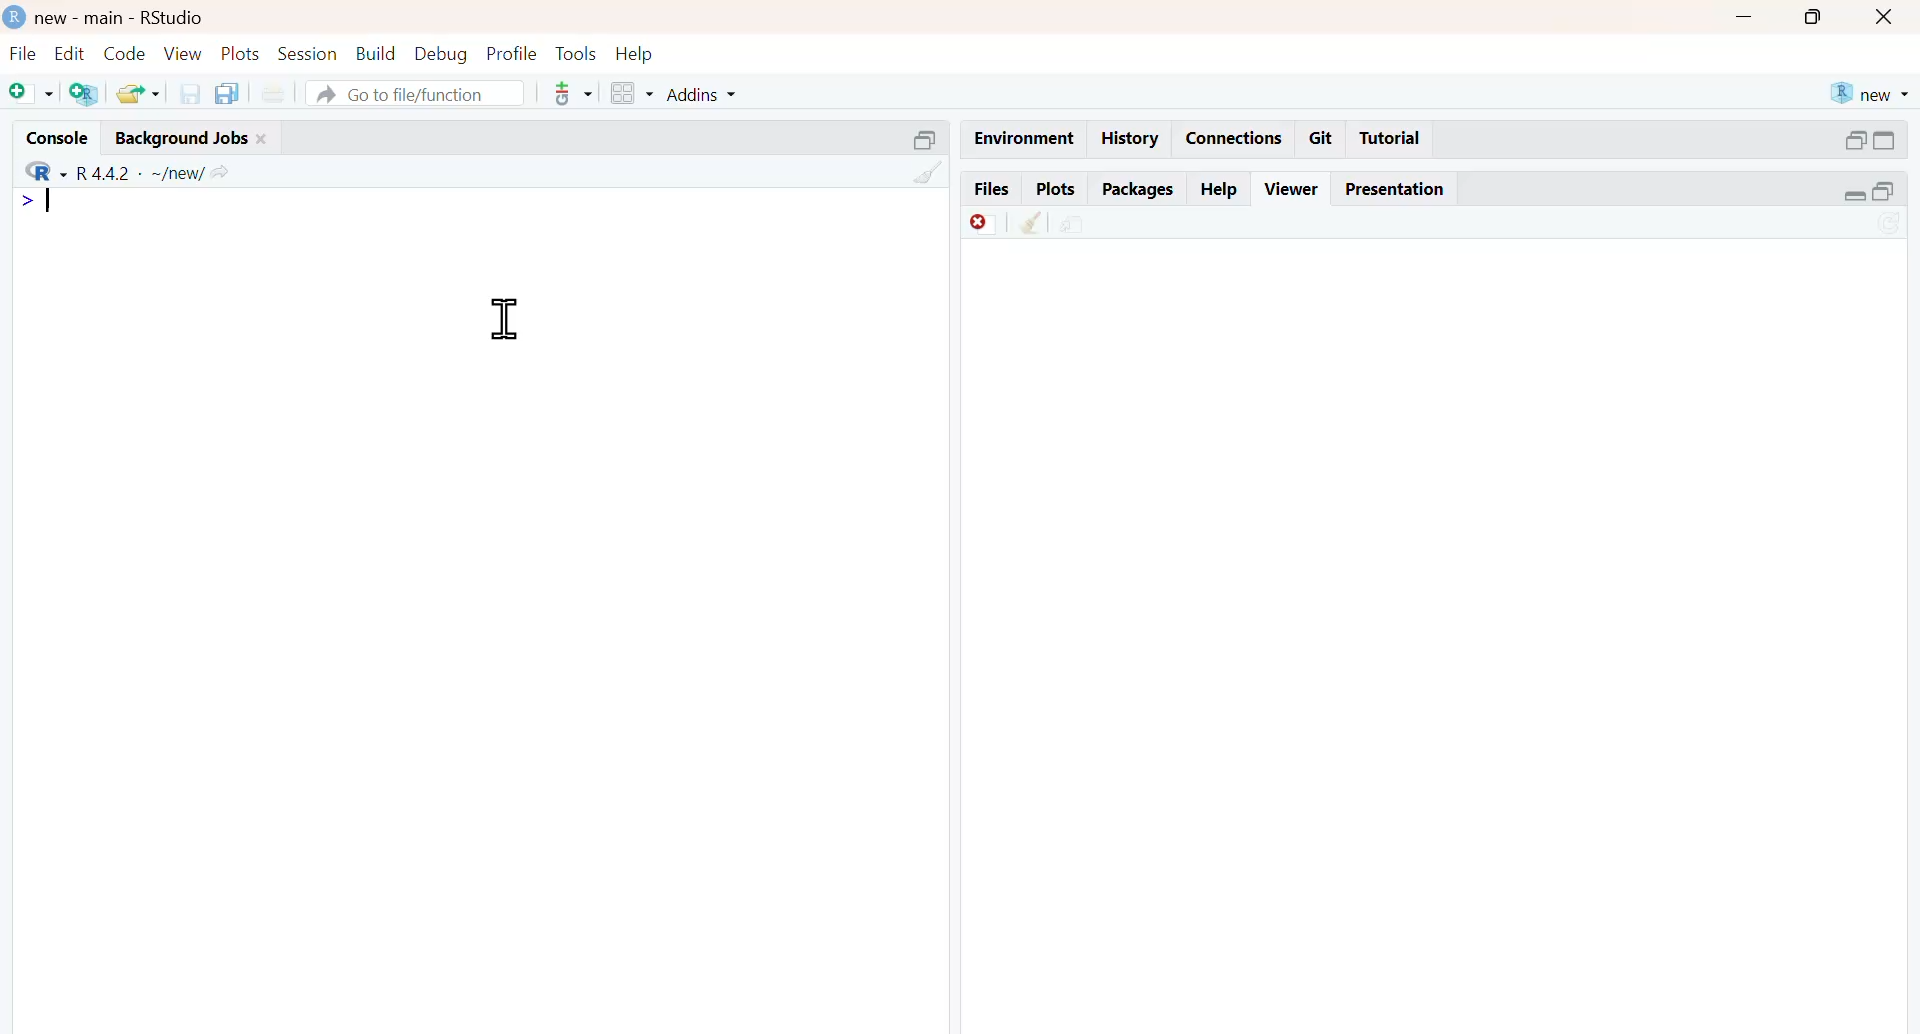 This screenshot has width=1920, height=1034. I want to click on Environment , so click(1024, 140).